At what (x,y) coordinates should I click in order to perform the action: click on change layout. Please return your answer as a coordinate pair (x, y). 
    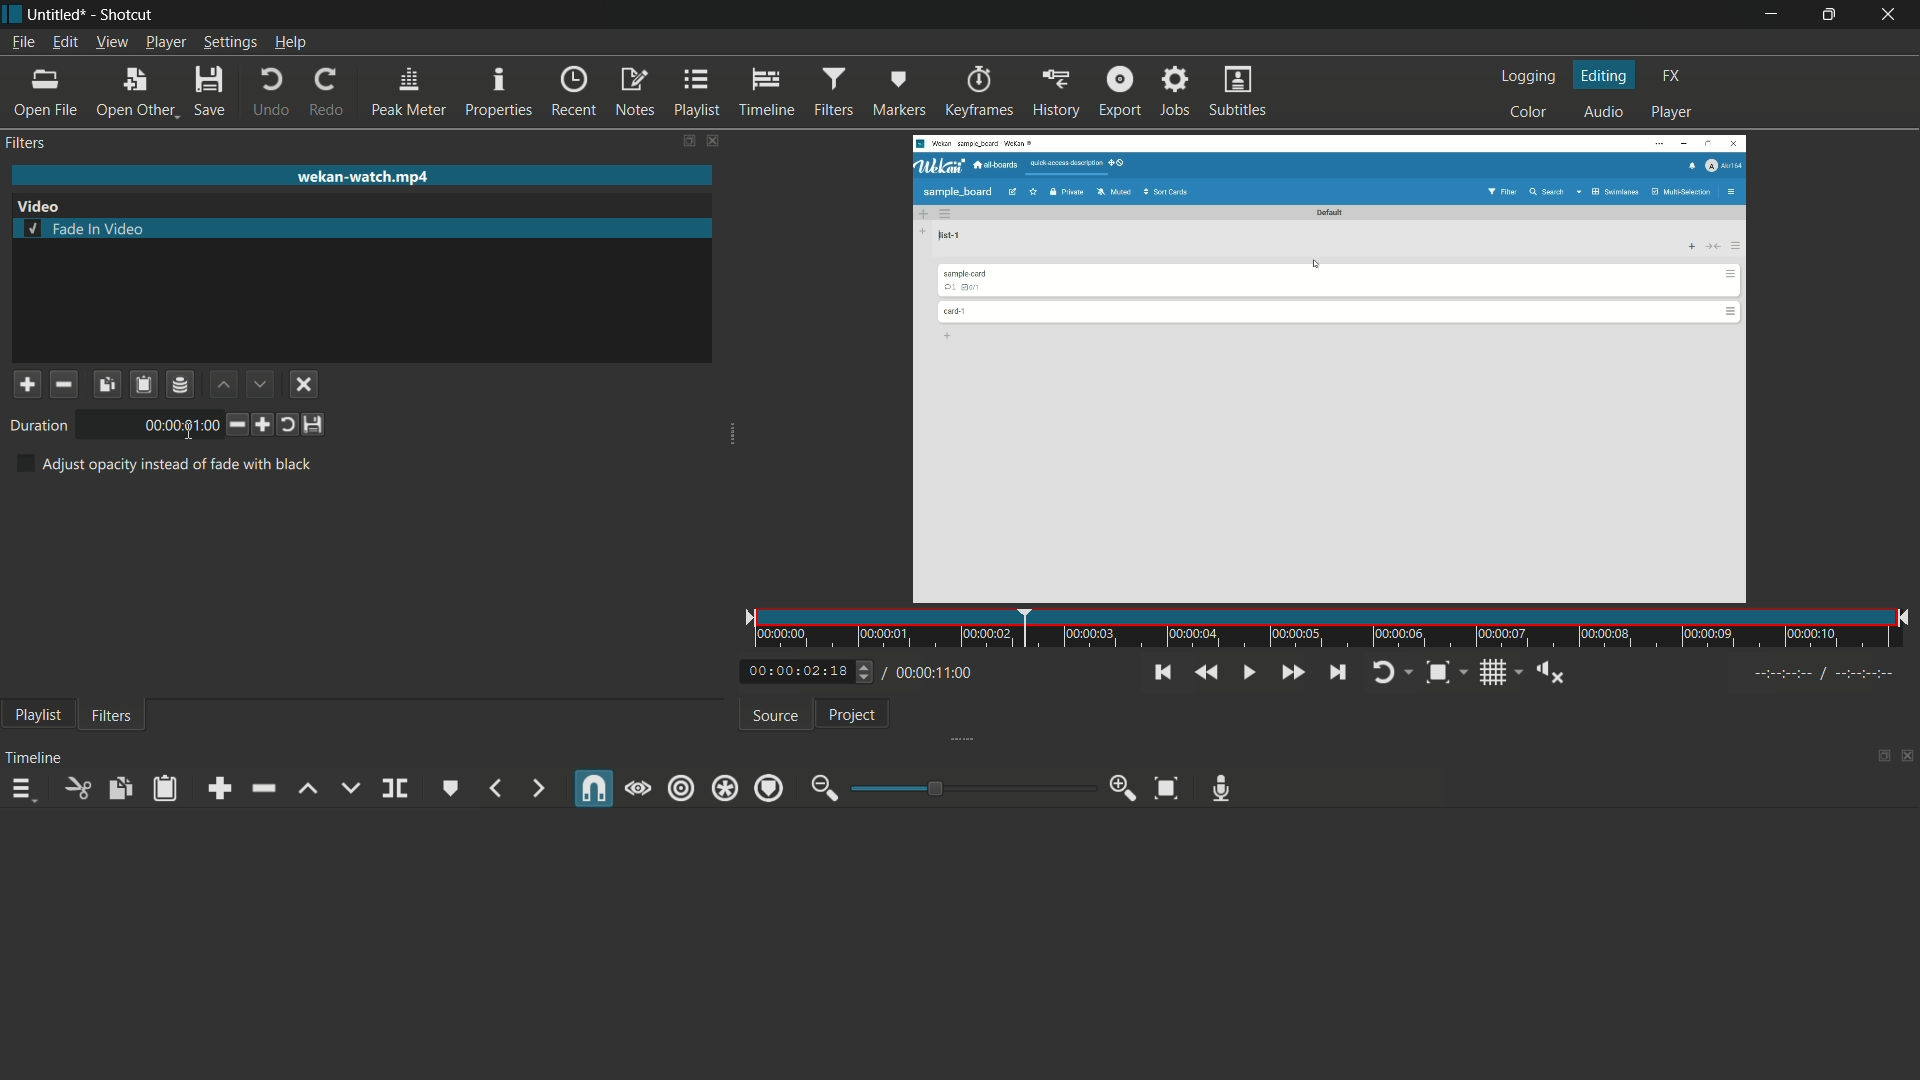
    Looking at the image, I should click on (685, 141).